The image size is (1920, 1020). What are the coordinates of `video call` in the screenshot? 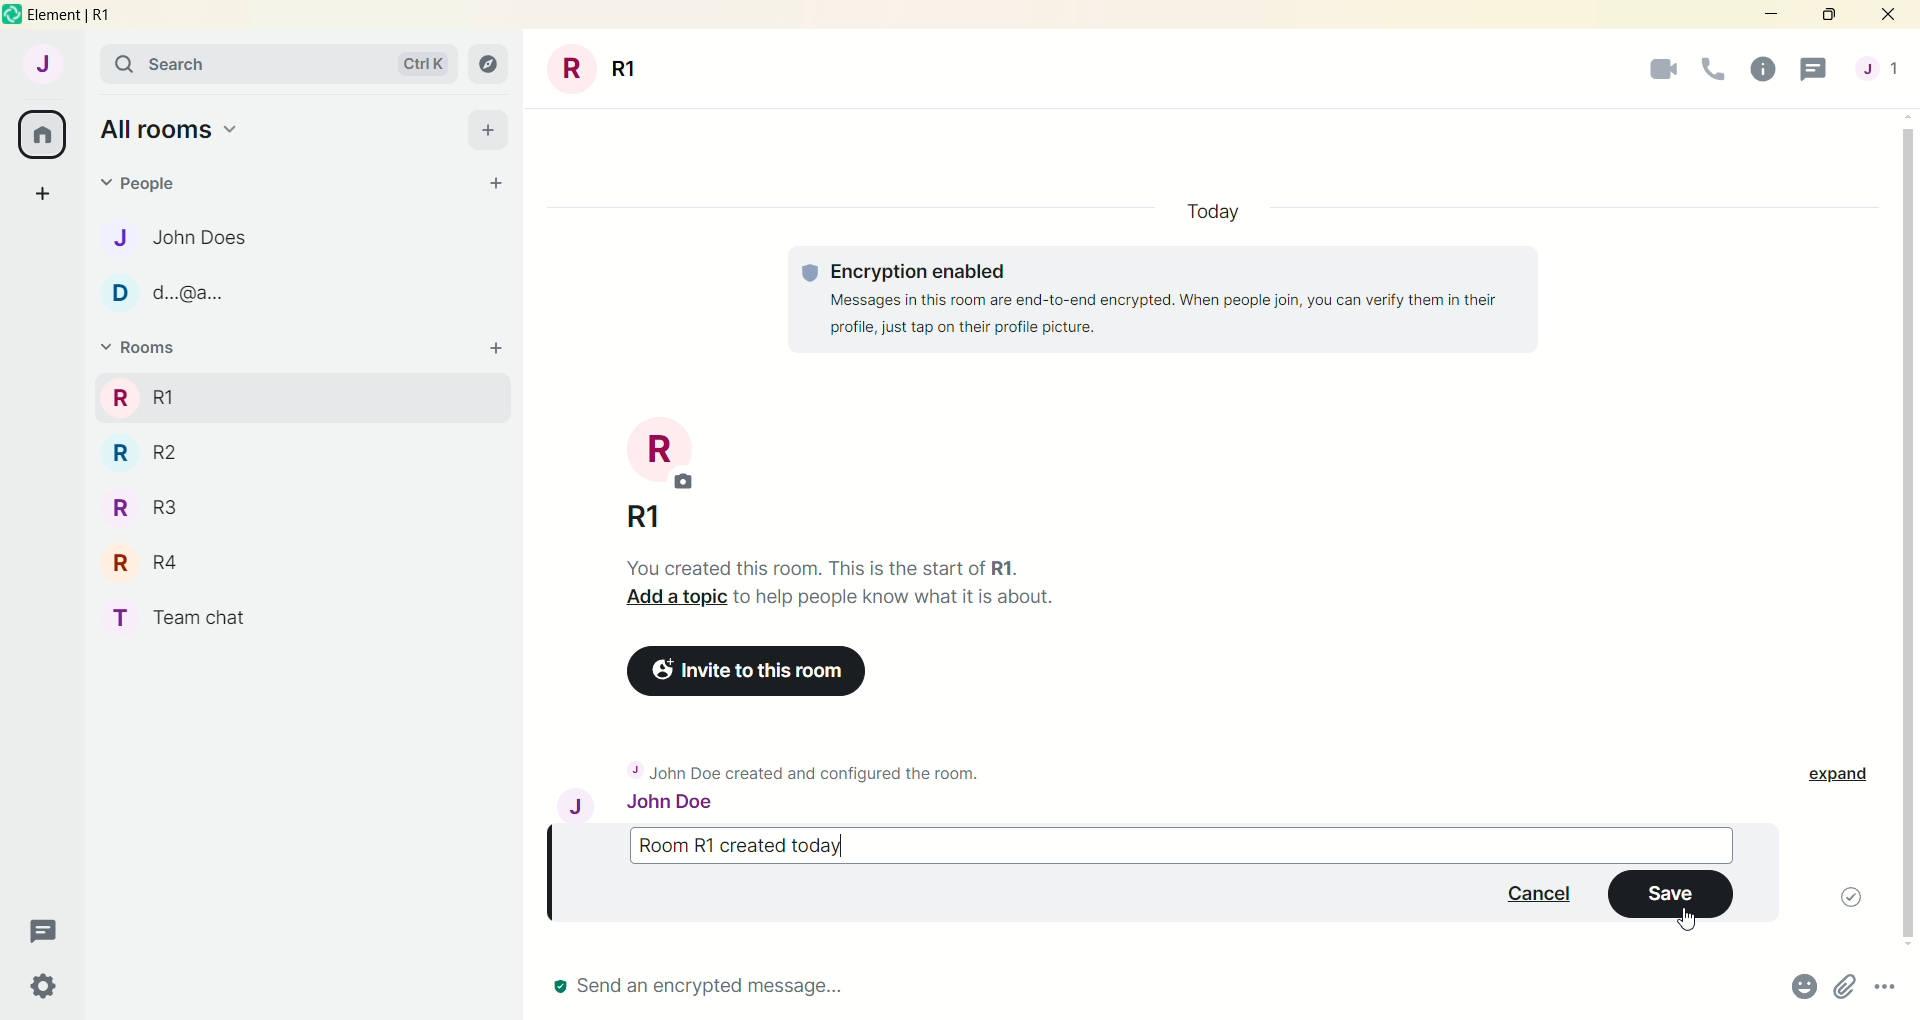 It's located at (1661, 71).